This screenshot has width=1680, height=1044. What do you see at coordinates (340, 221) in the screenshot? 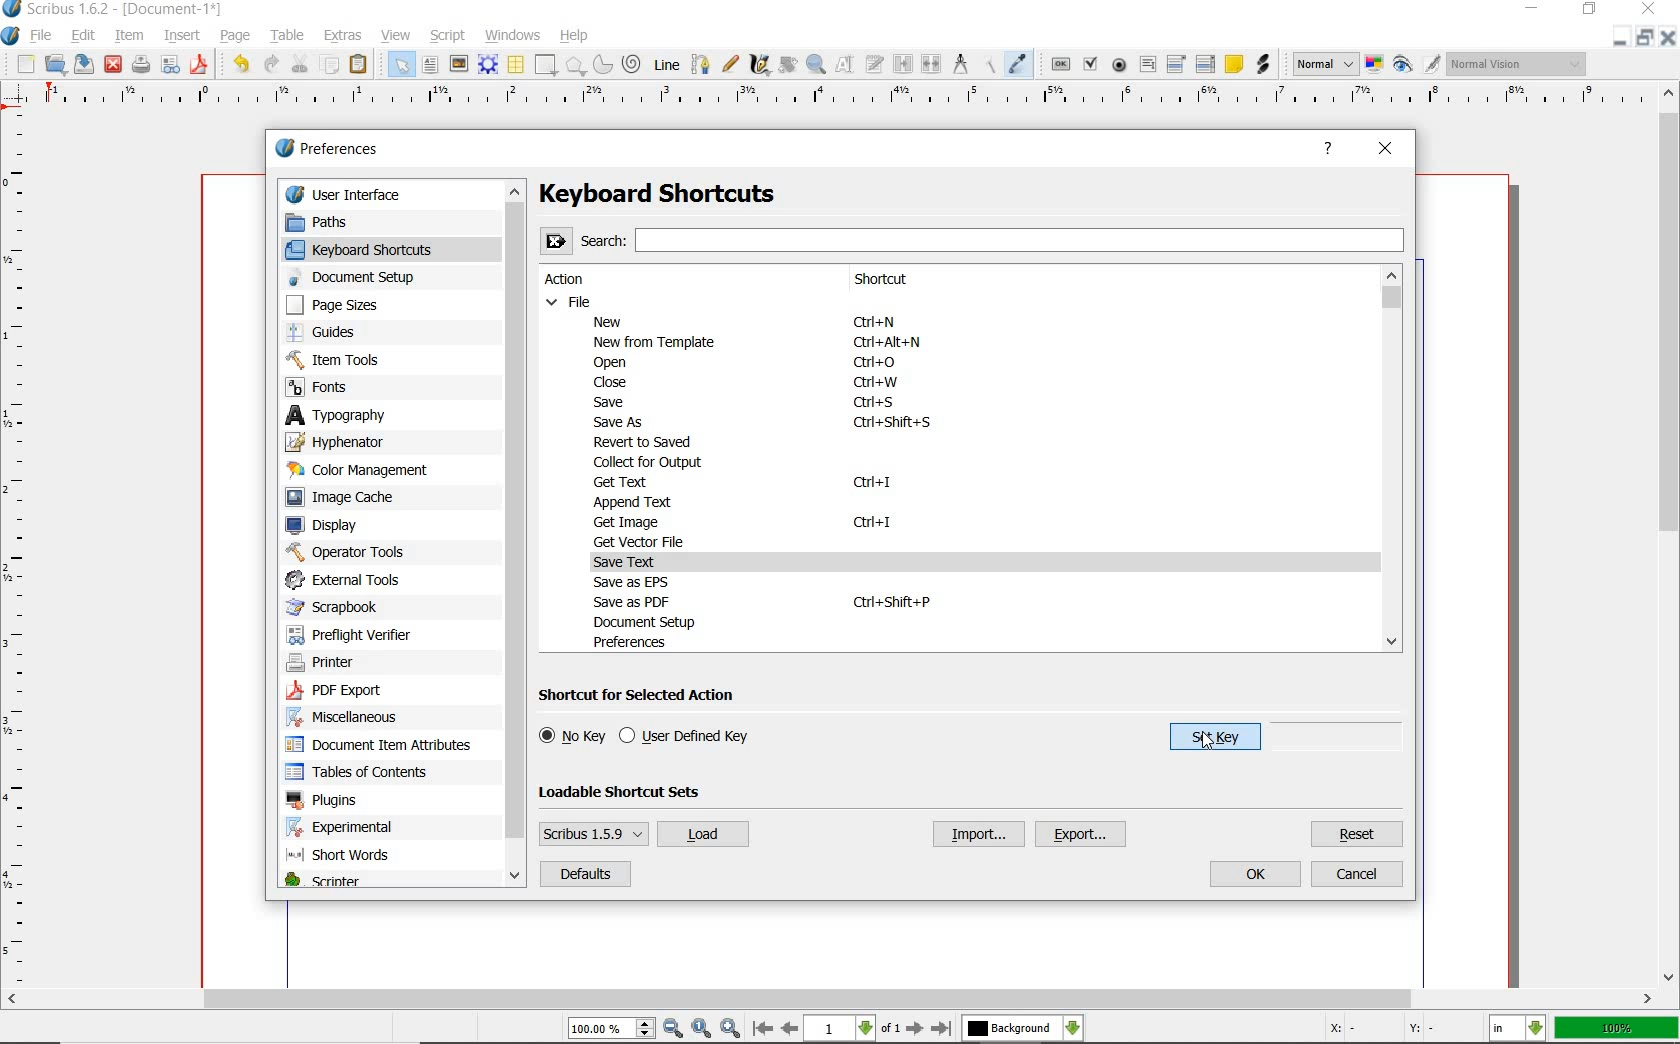
I see `paths` at bounding box center [340, 221].